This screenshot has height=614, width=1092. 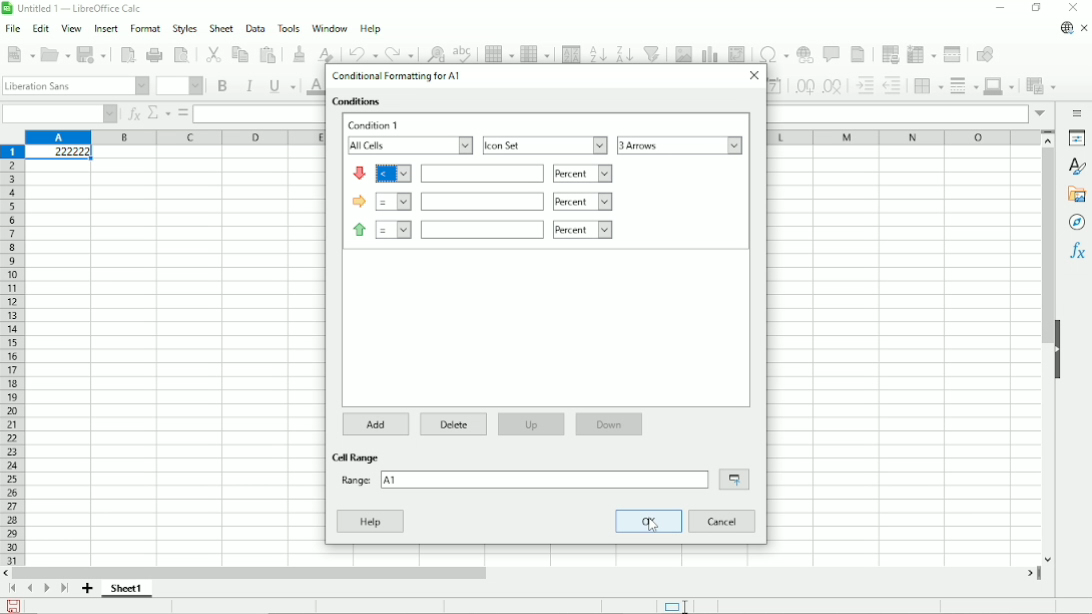 What do you see at coordinates (464, 50) in the screenshot?
I see `Spell check` at bounding box center [464, 50].